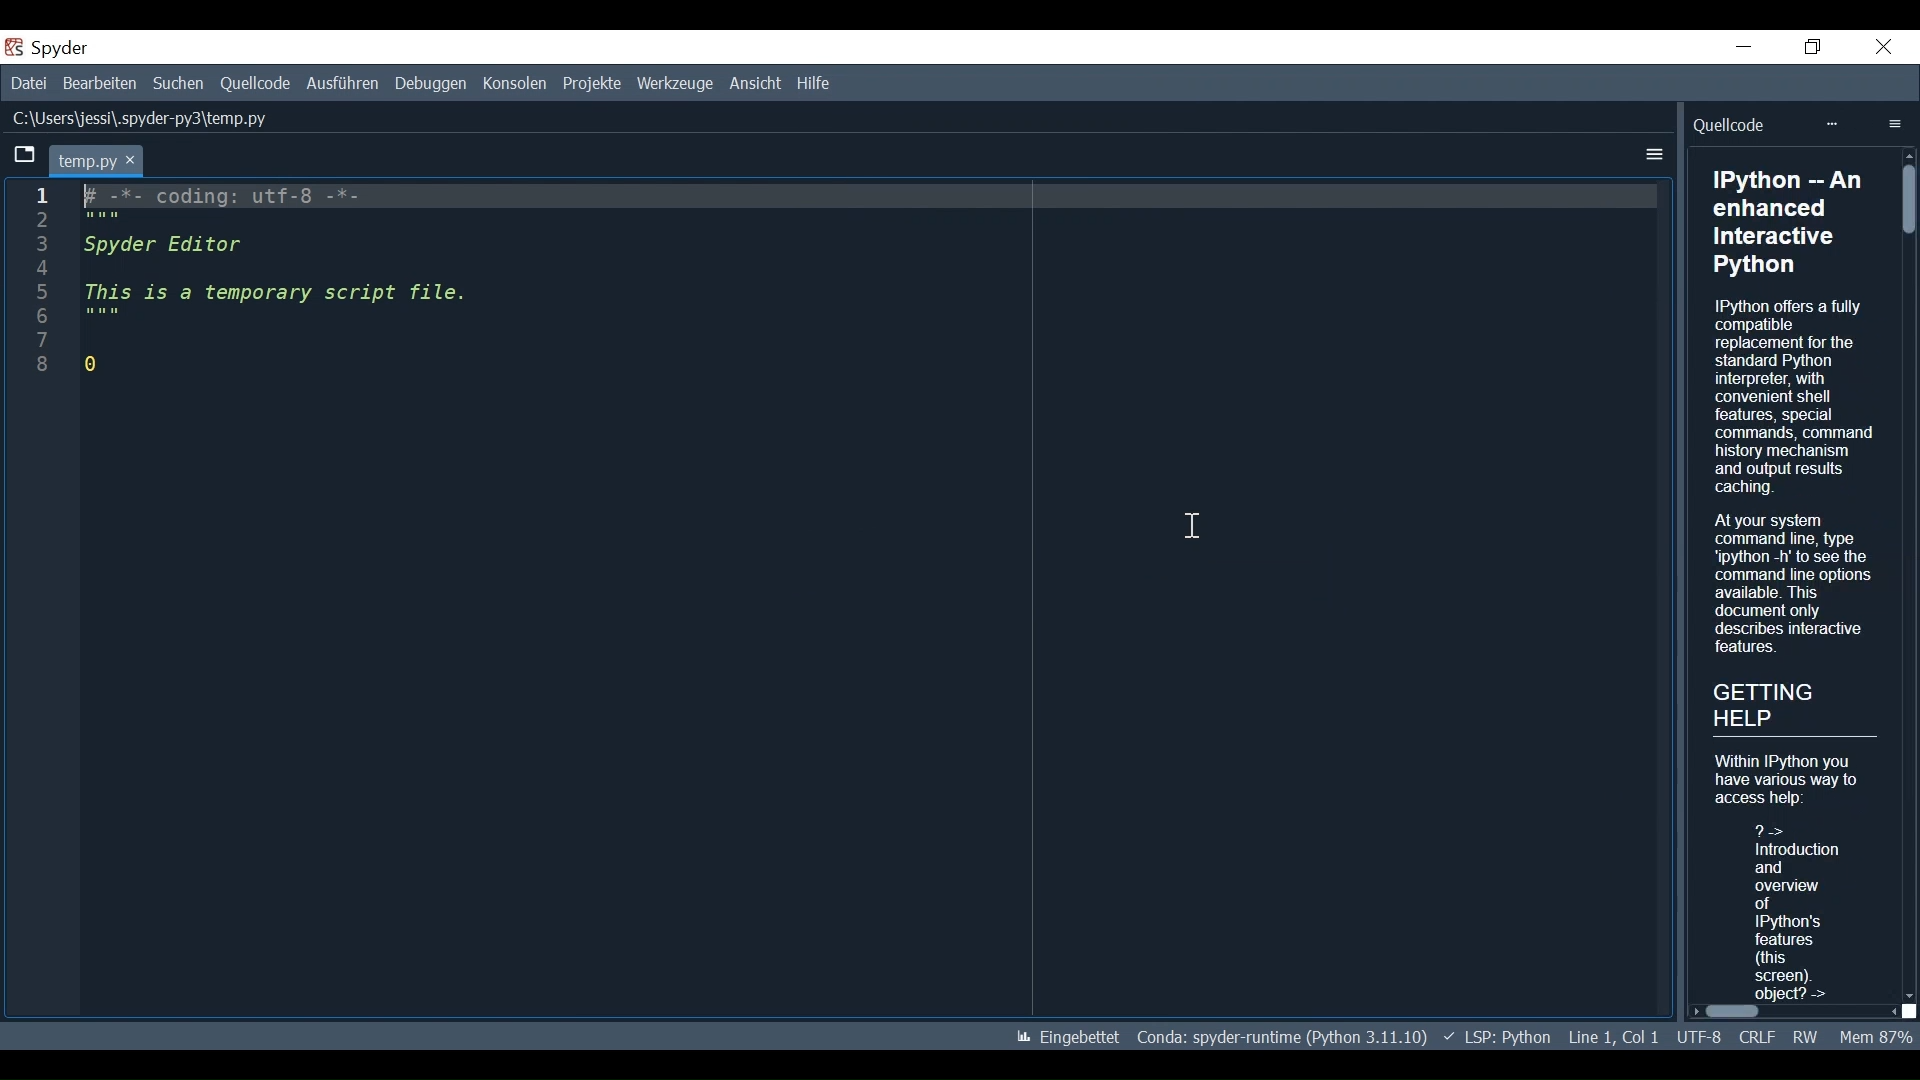 Image resolution: width=1920 pixels, height=1080 pixels. Describe the element at coordinates (814, 83) in the screenshot. I see `Help` at that location.